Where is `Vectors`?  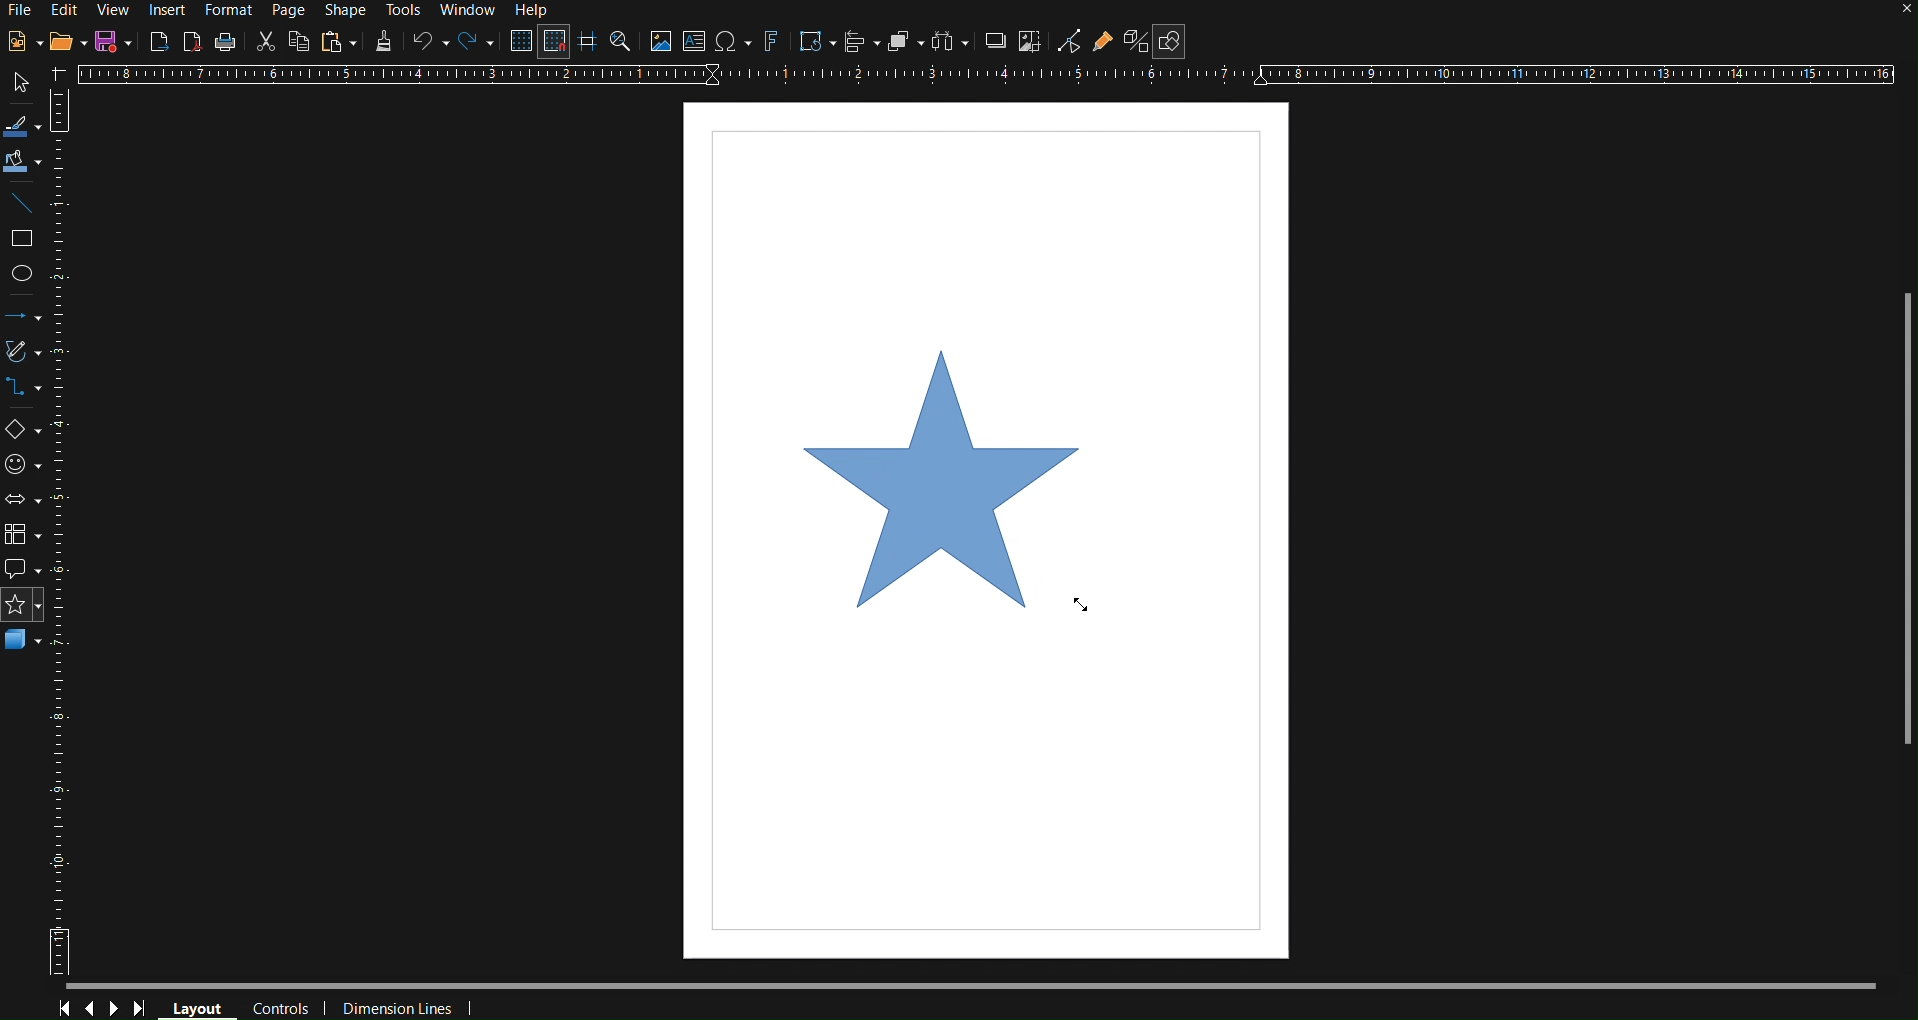 Vectors is located at coordinates (25, 355).